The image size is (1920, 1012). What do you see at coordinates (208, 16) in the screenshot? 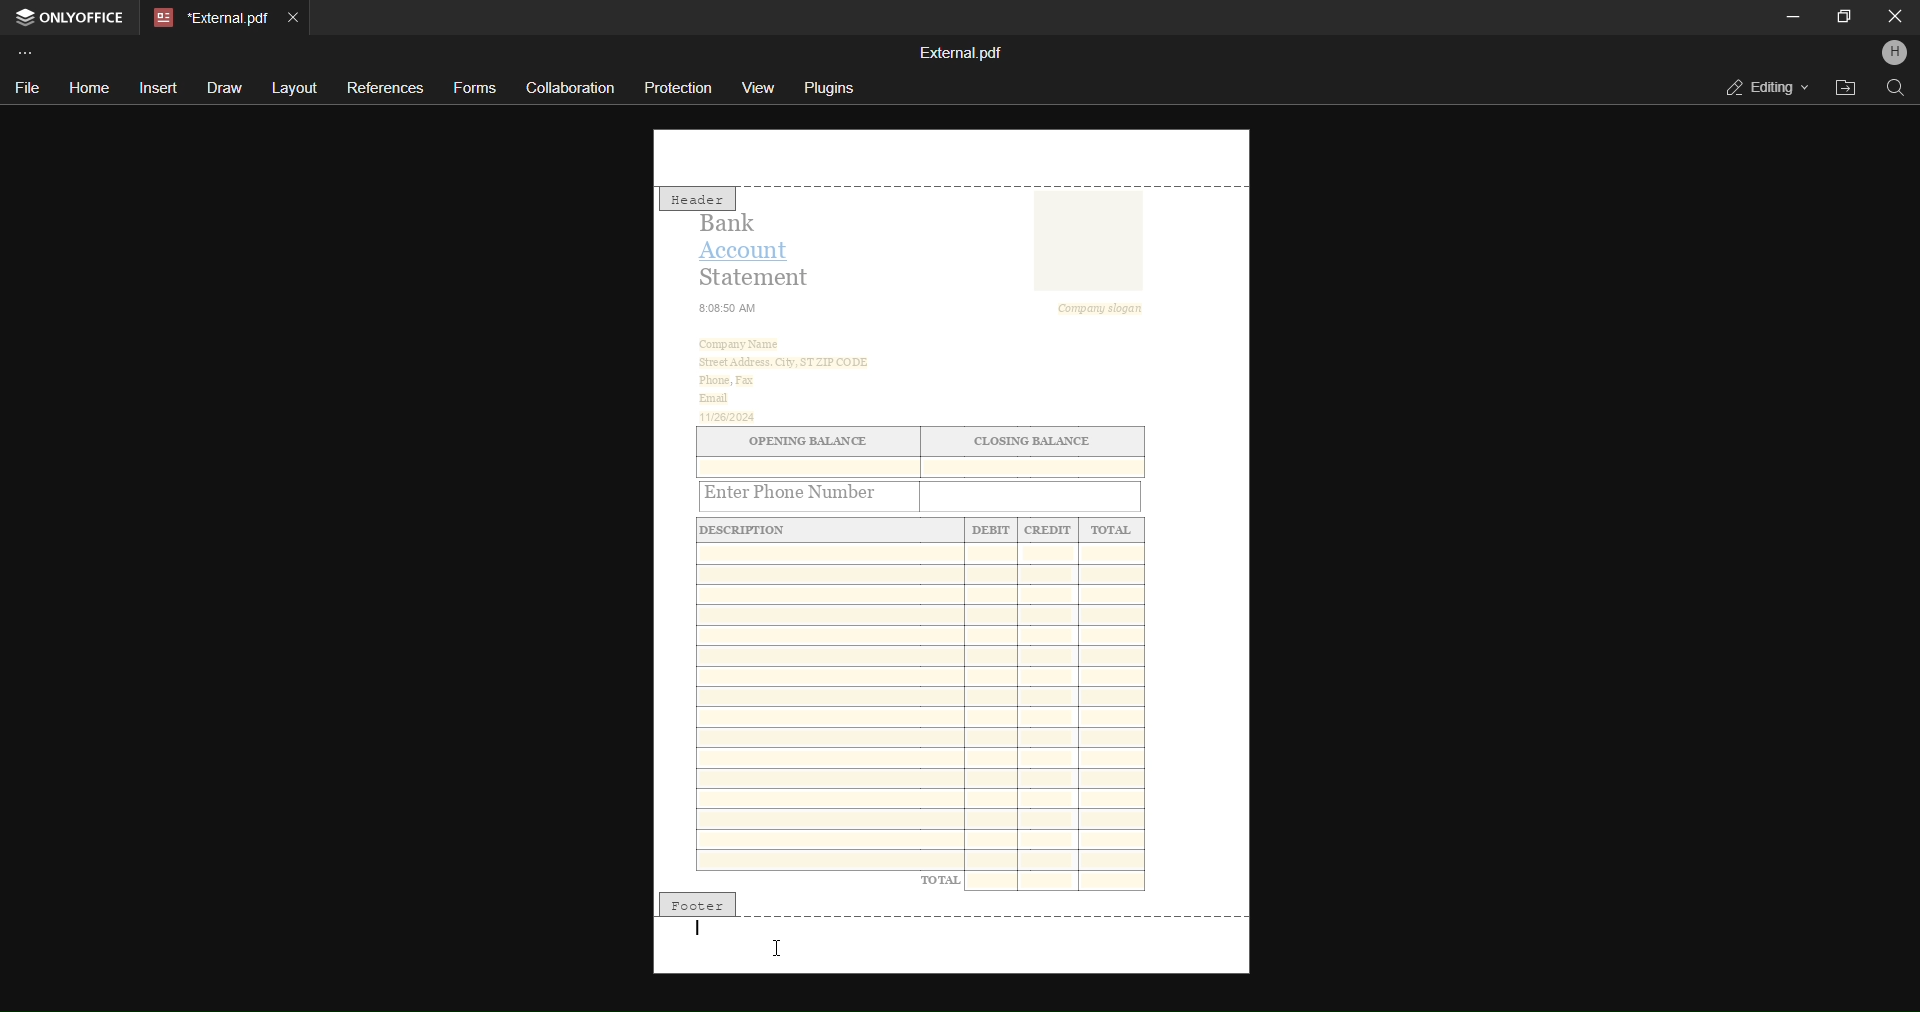
I see `current open tab` at bounding box center [208, 16].